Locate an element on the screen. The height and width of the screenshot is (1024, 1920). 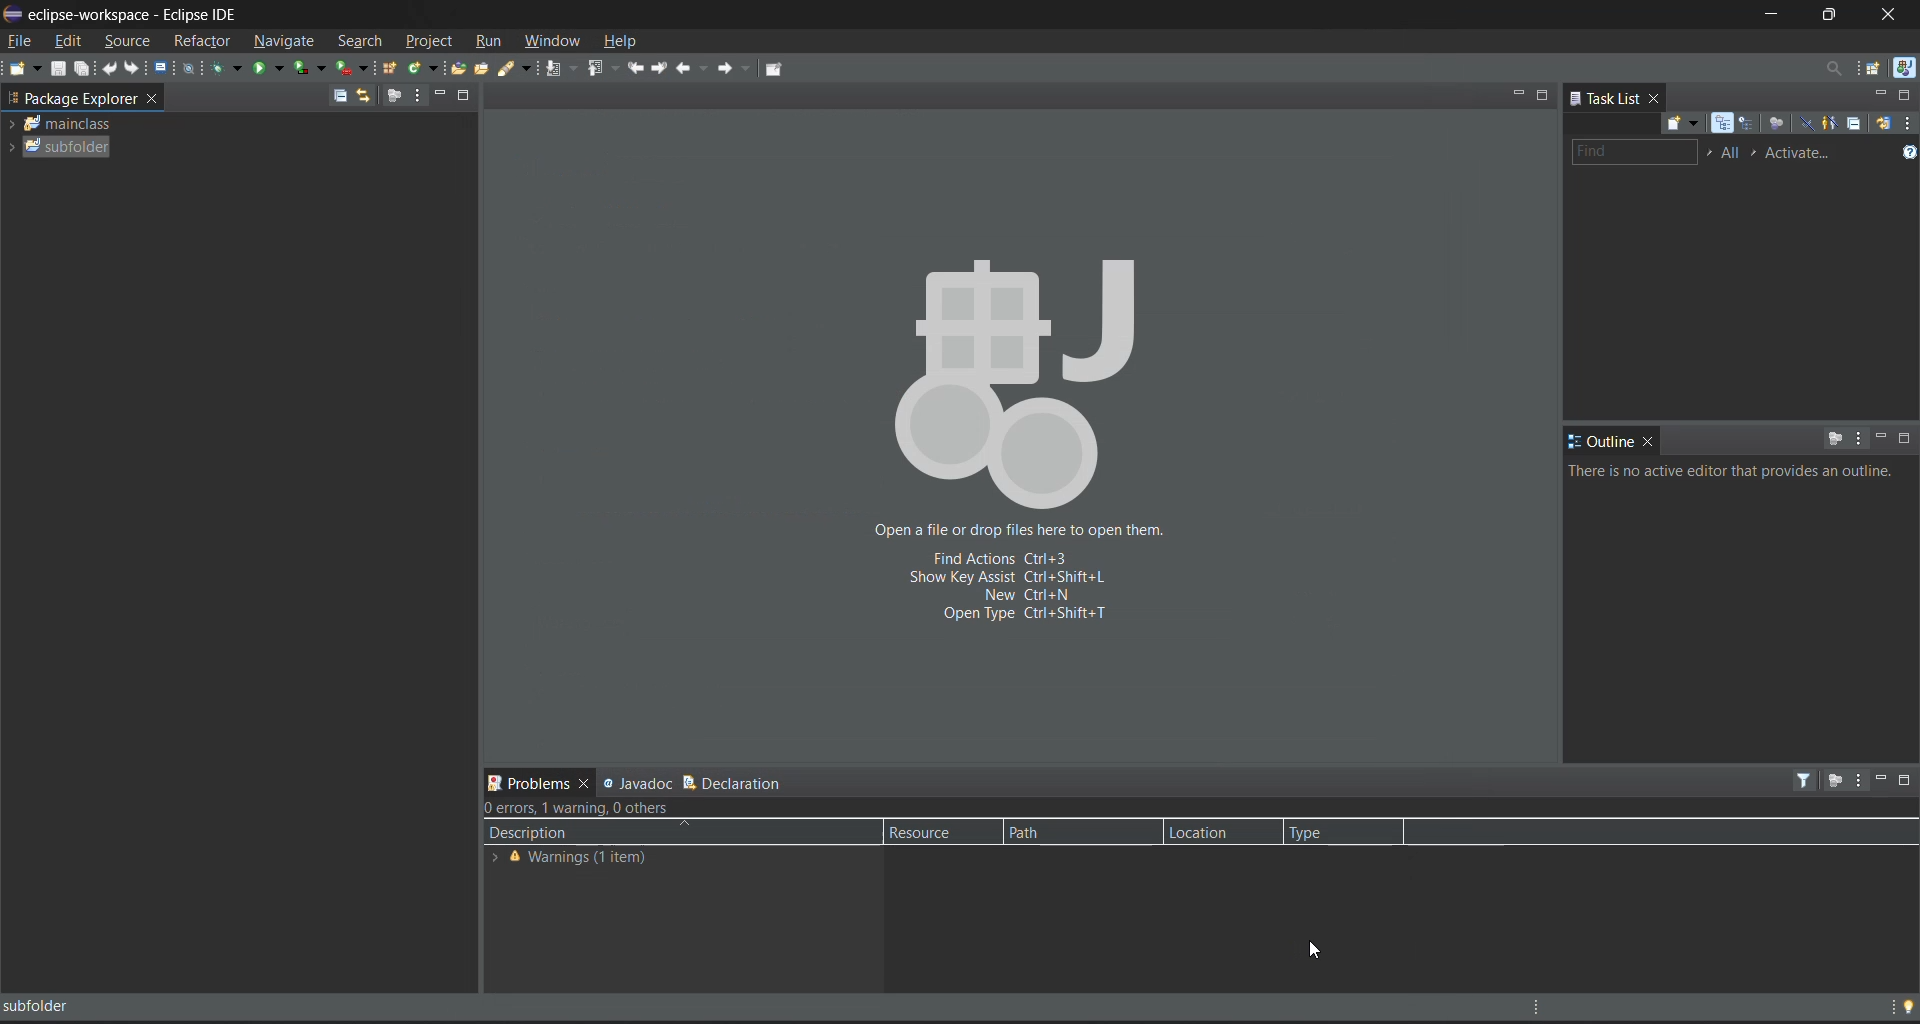
new java class is located at coordinates (425, 67).